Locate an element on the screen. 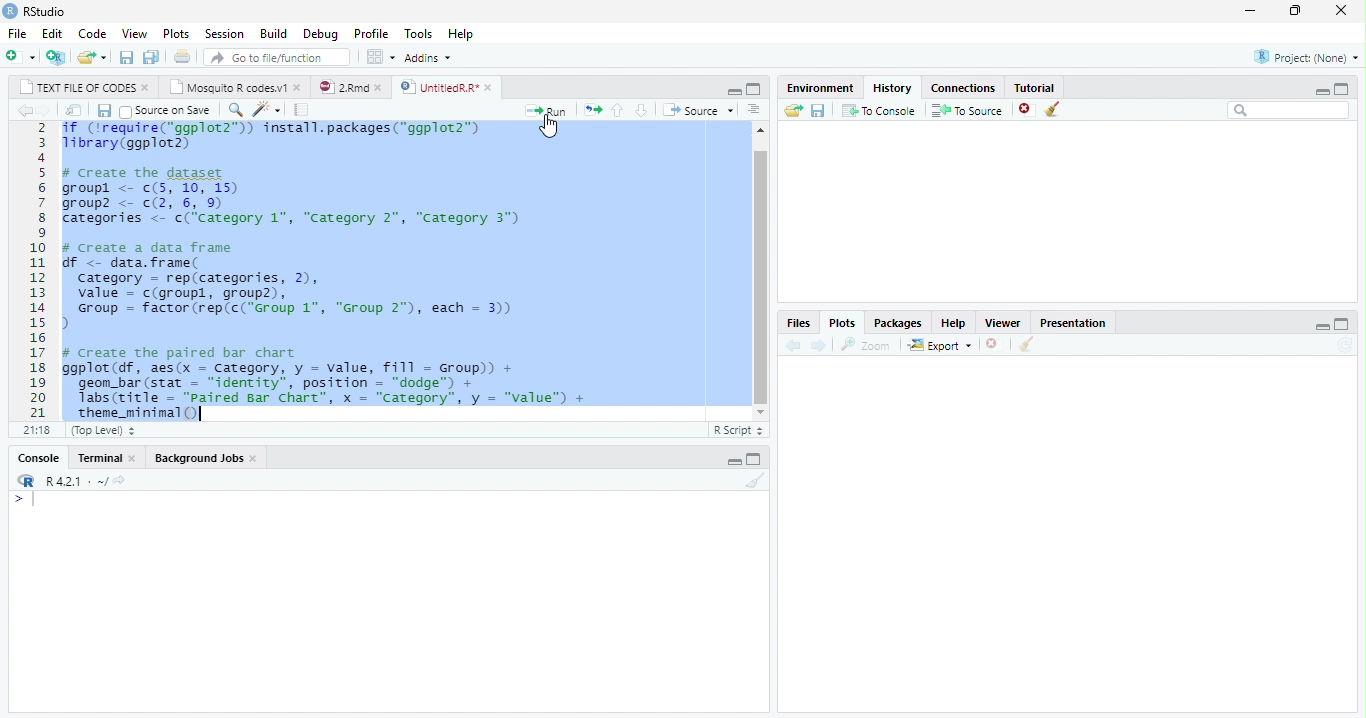  maximize is located at coordinates (1343, 325).